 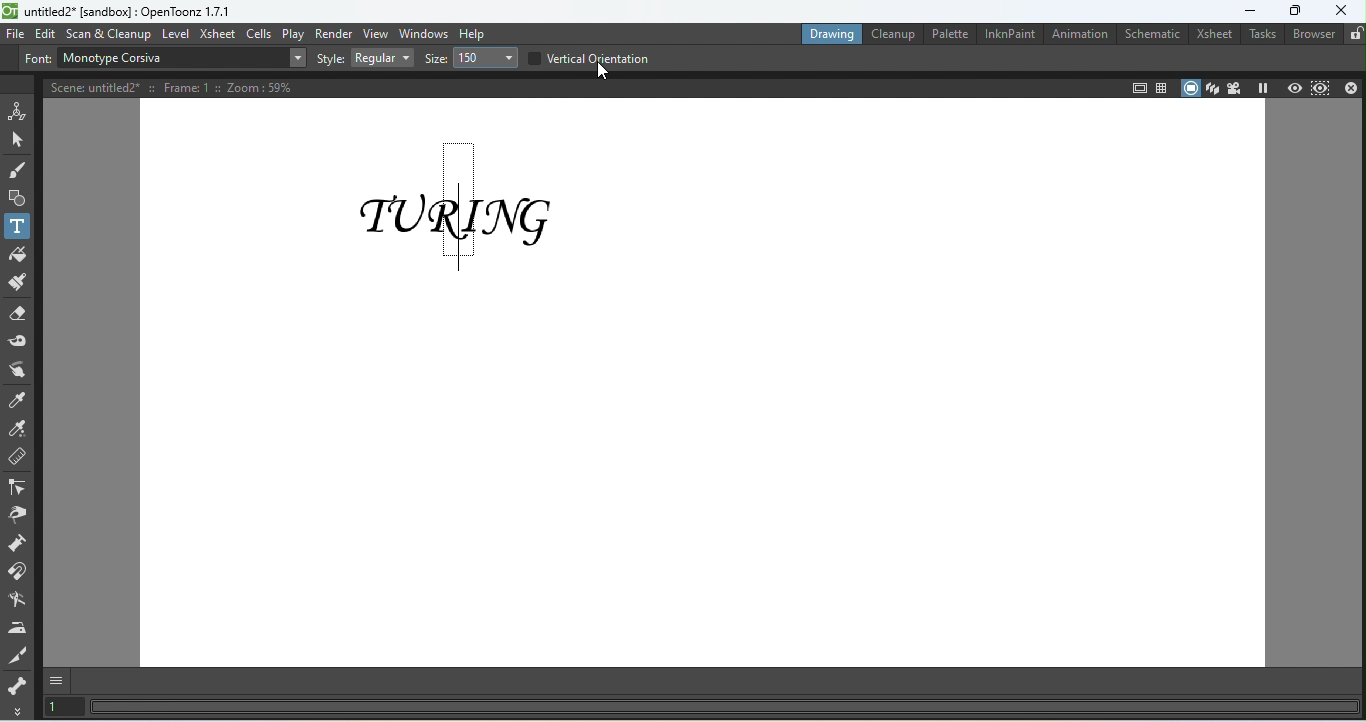 What do you see at coordinates (1212, 86) in the screenshot?
I see `3D view` at bounding box center [1212, 86].